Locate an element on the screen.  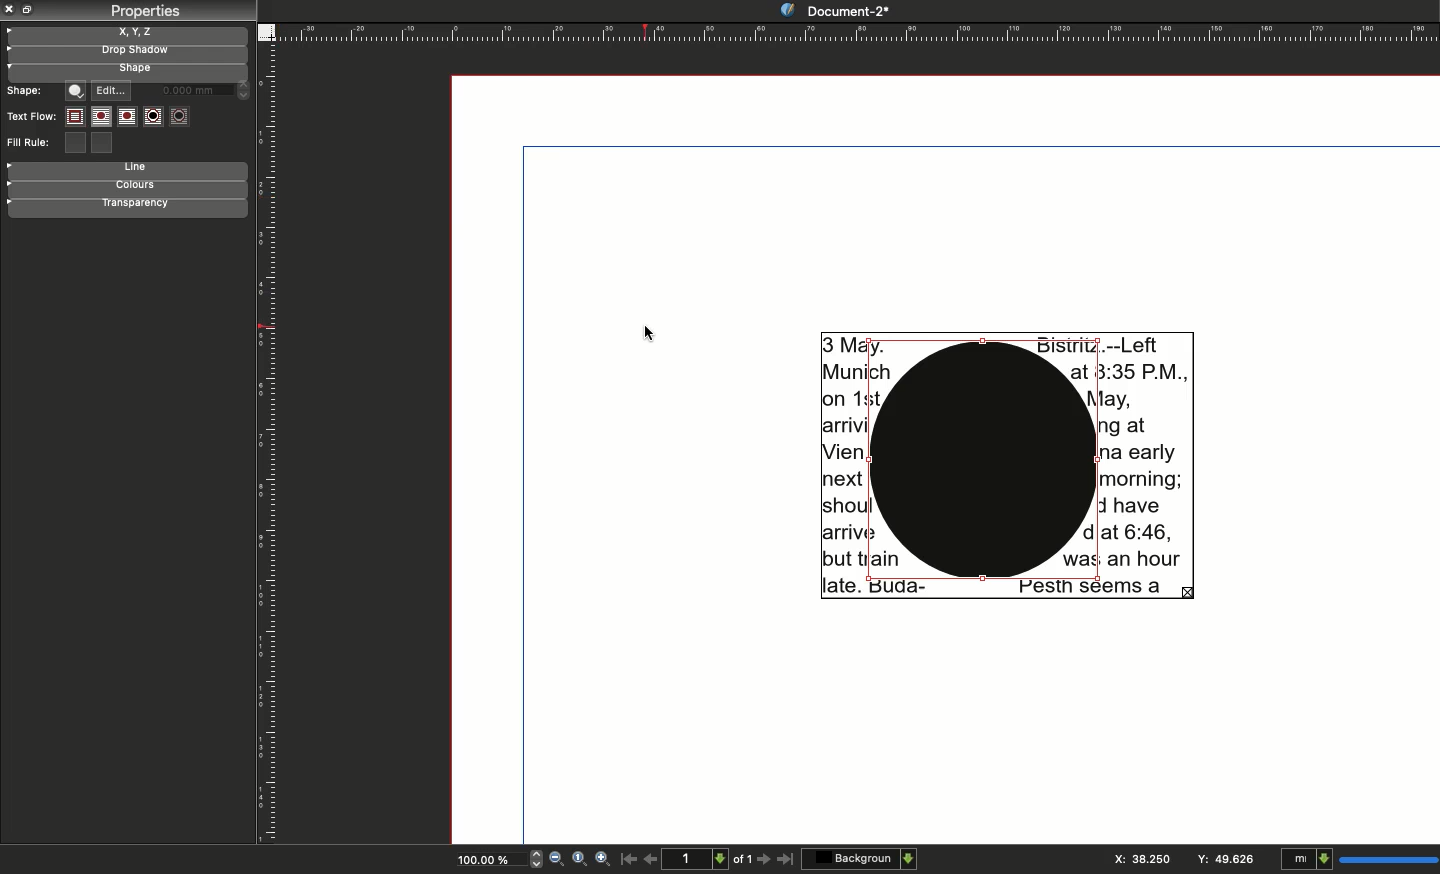
Colours is located at coordinates (139, 187).